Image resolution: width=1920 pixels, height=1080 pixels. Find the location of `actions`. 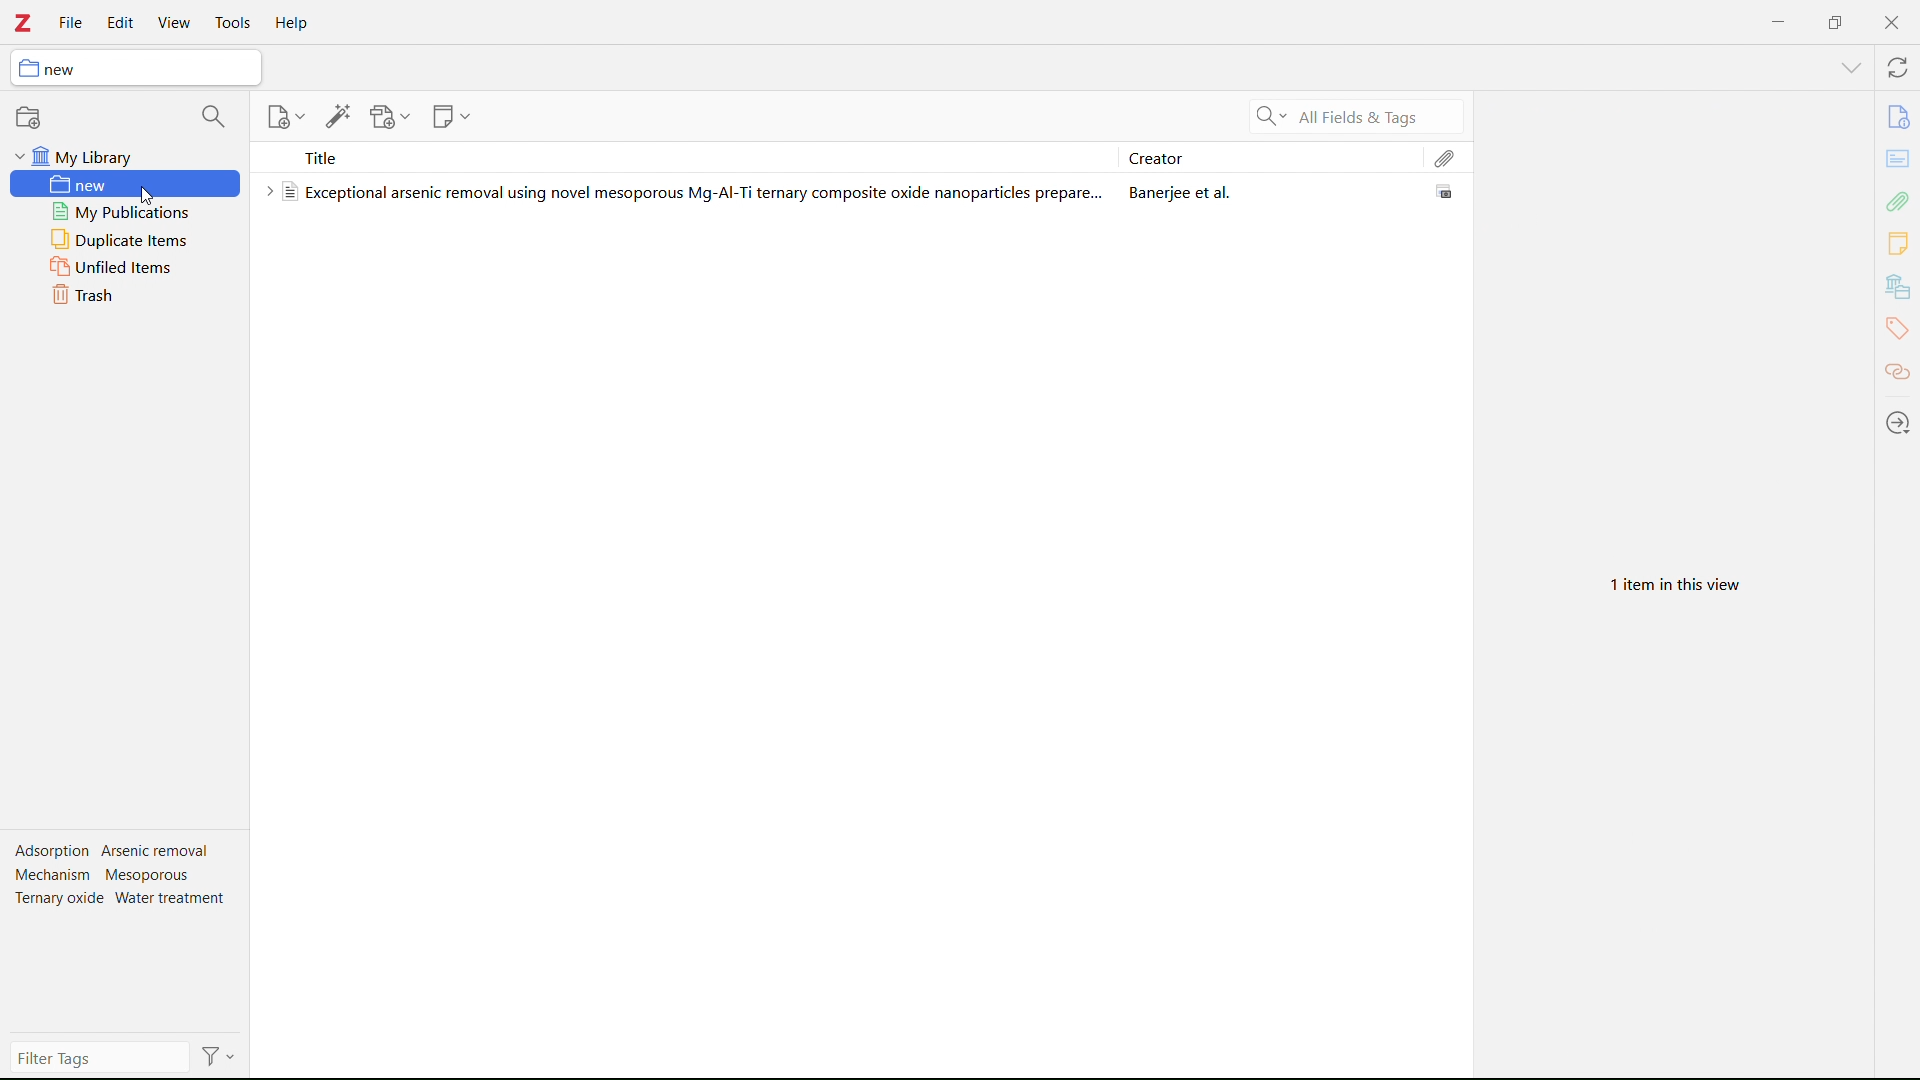

actions is located at coordinates (218, 1055).